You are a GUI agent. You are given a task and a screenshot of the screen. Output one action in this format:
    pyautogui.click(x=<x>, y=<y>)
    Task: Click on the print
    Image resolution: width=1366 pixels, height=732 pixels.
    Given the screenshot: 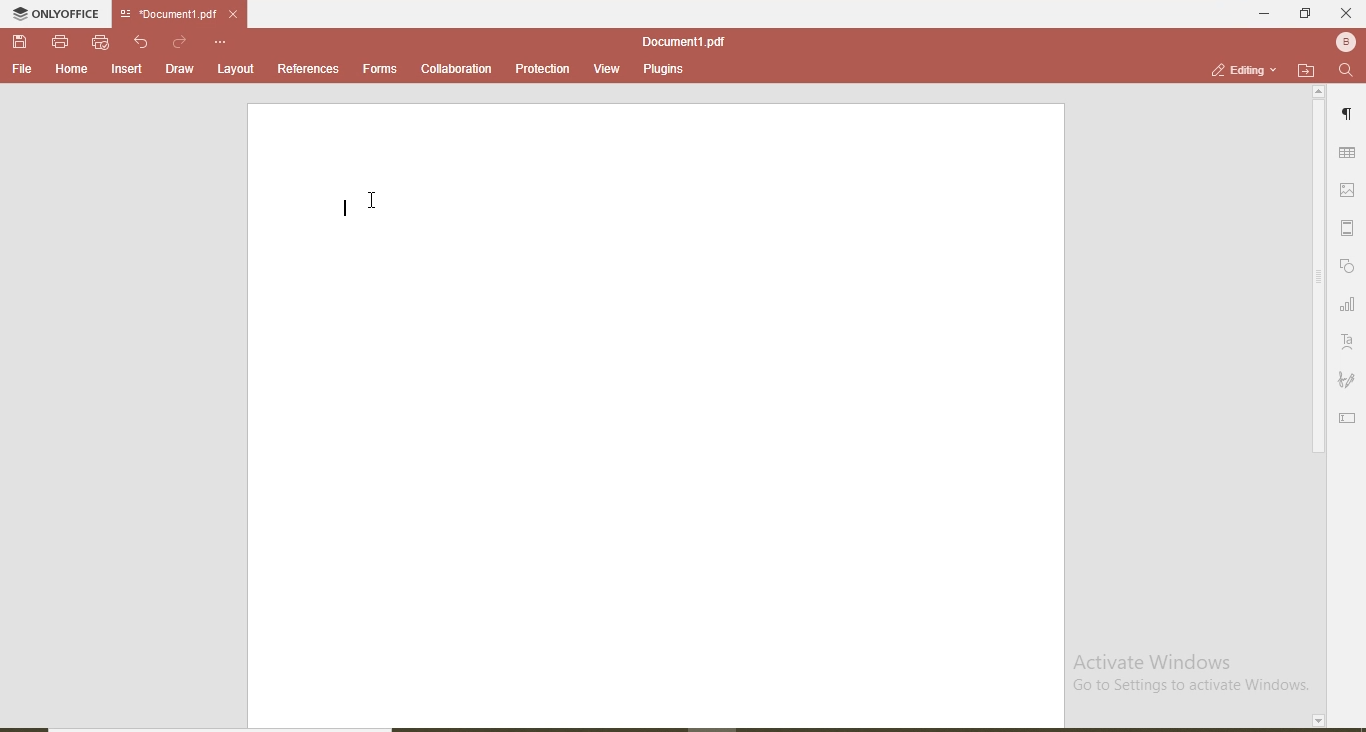 What is the action you would take?
    pyautogui.click(x=60, y=40)
    